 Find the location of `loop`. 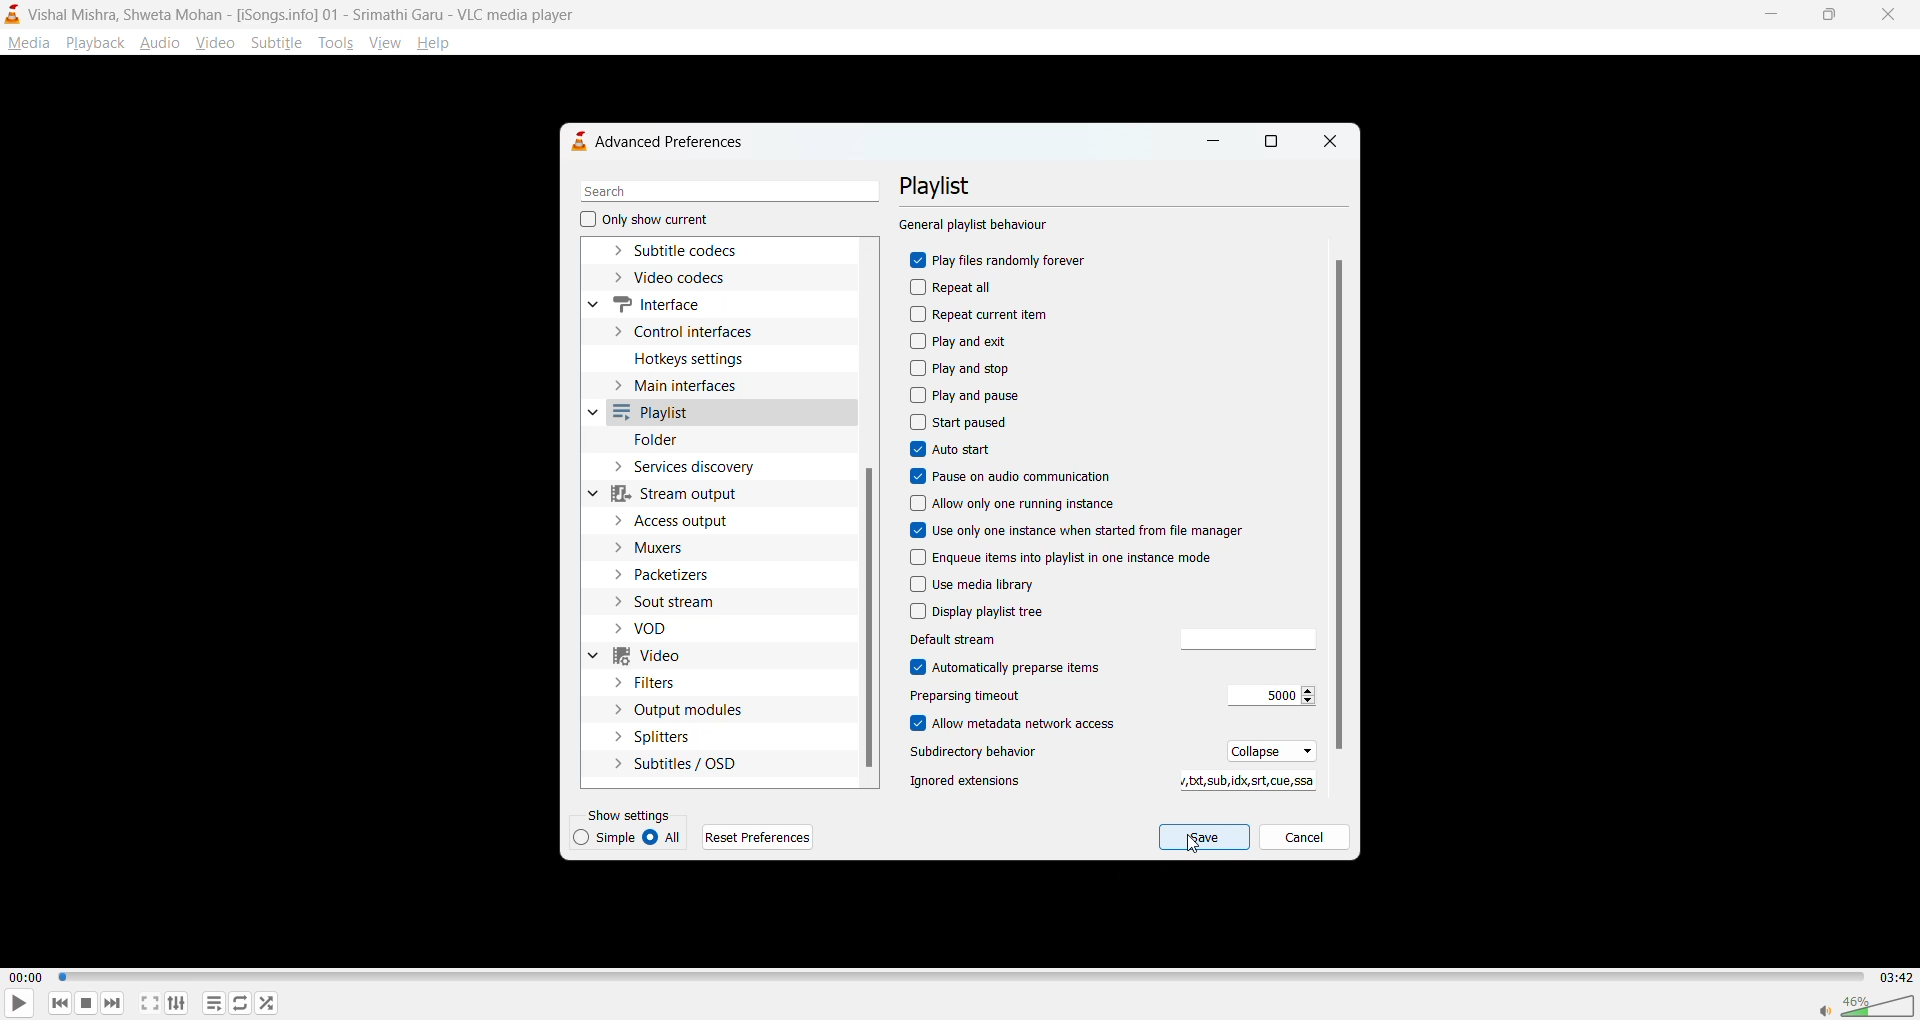

loop is located at coordinates (237, 1002).